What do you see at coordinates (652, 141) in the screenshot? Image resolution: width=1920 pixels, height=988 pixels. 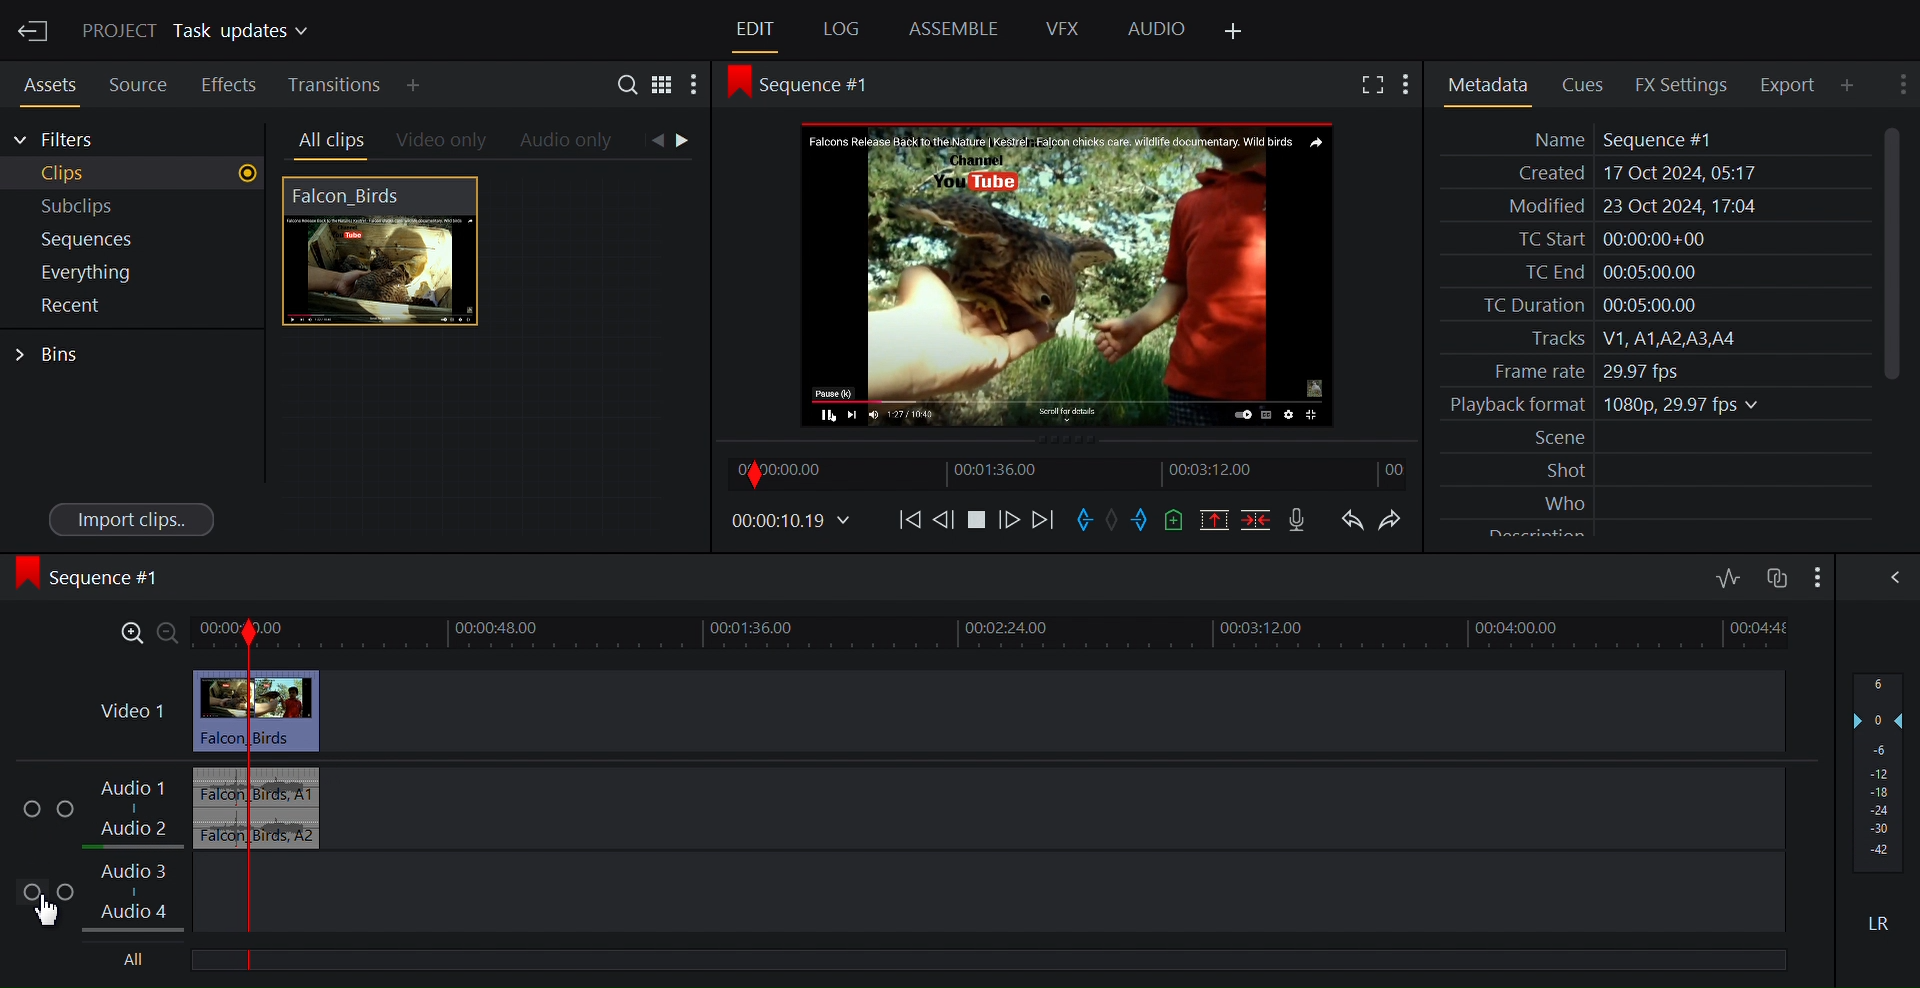 I see `Click to go back` at bounding box center [652, 141].